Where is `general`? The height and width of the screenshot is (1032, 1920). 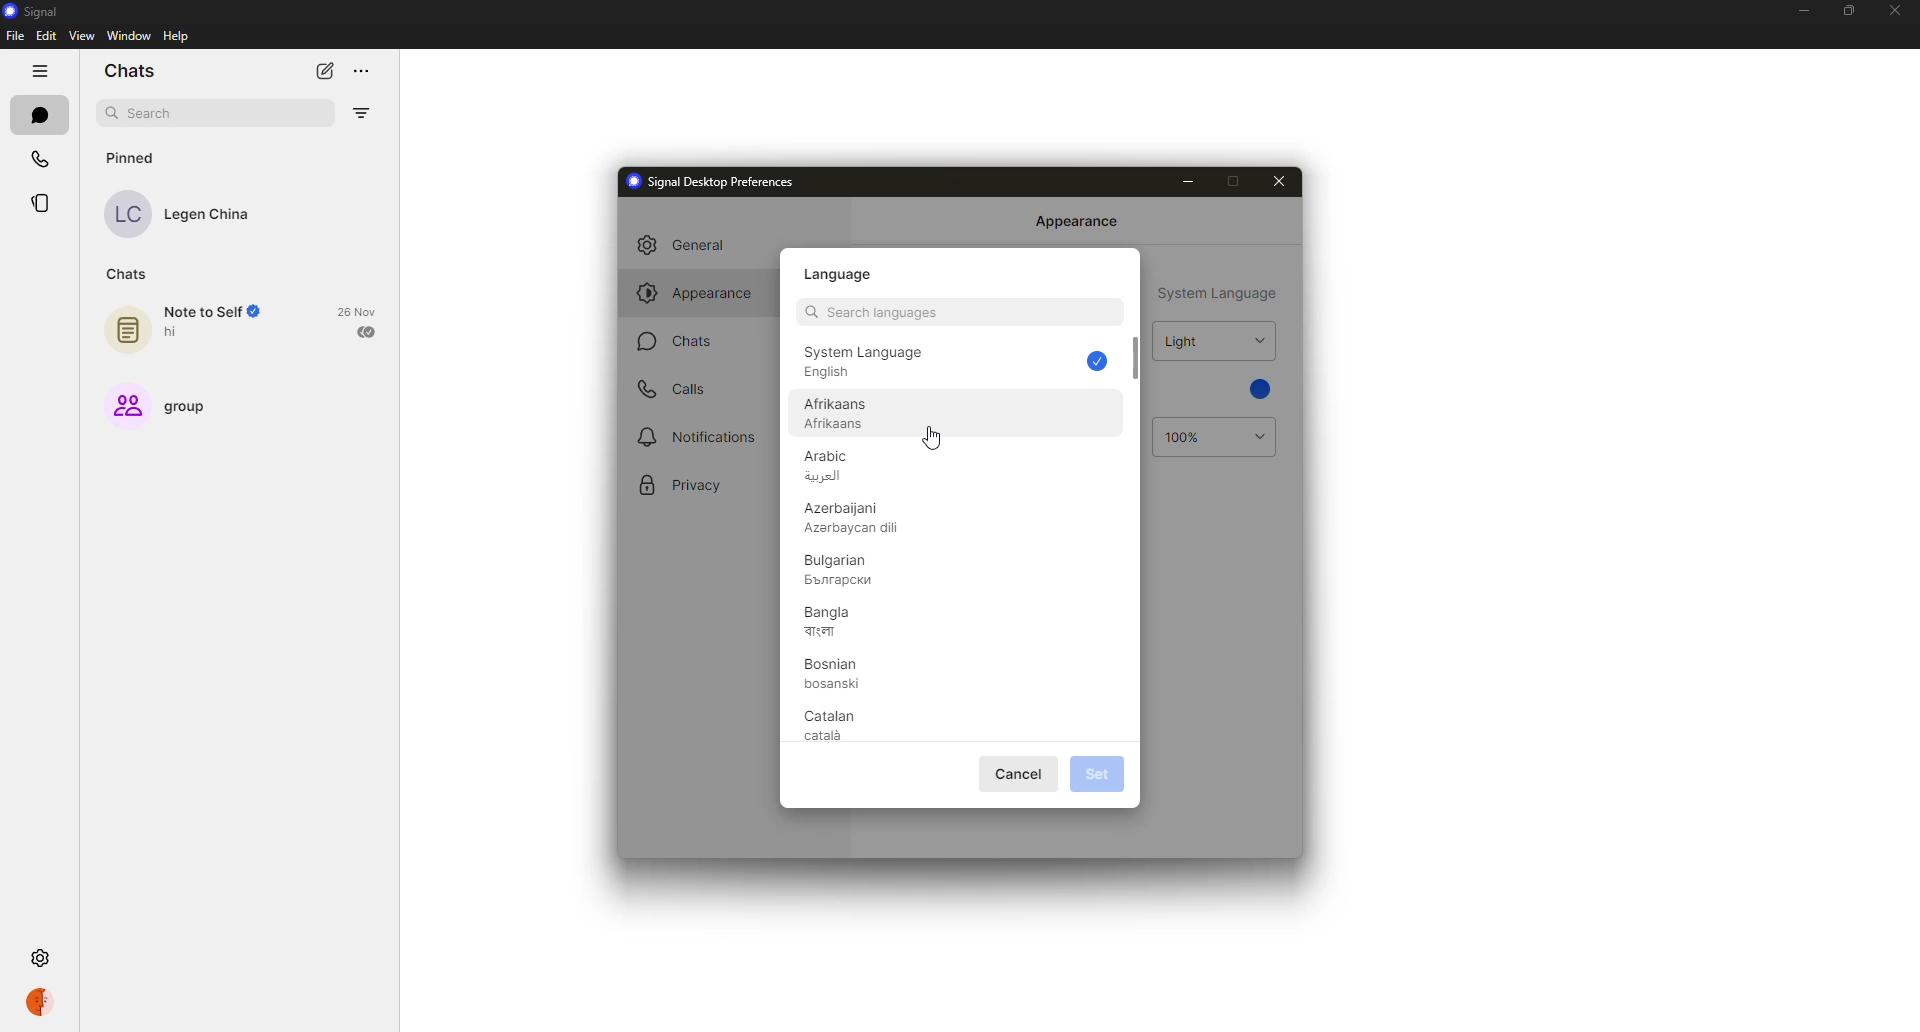
general is located at coordinates (696, 246).